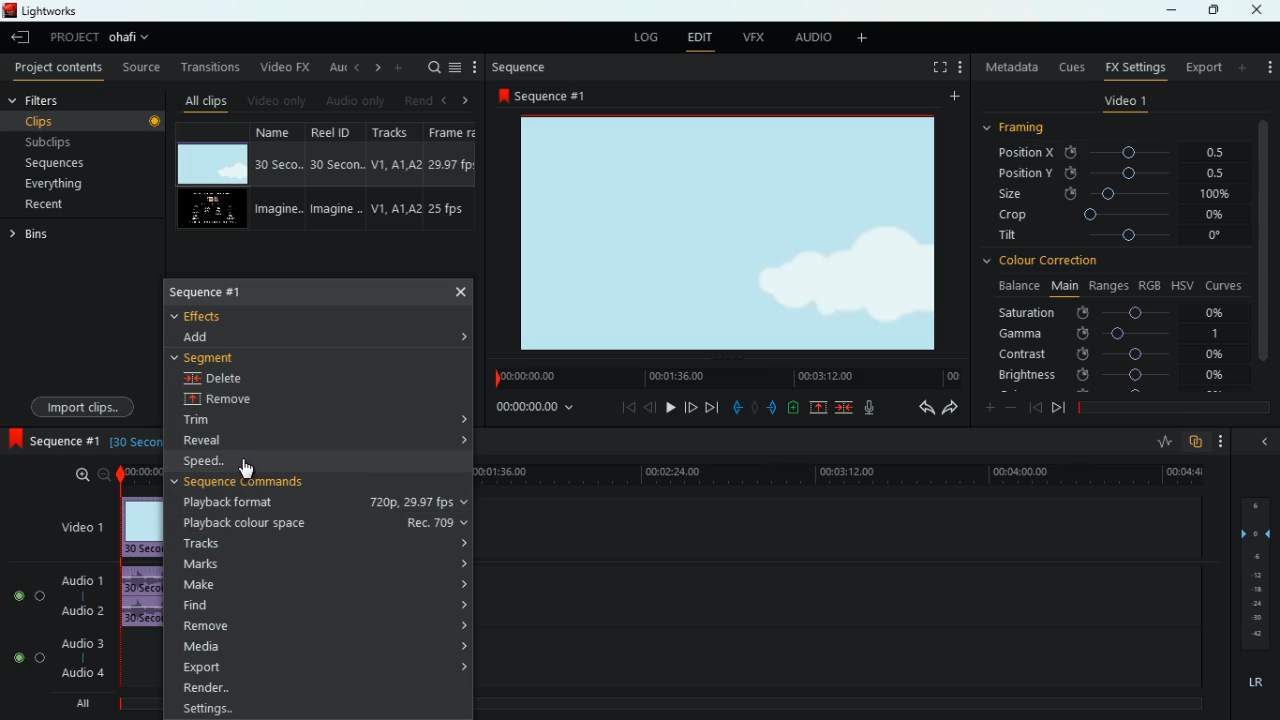 The width and height of the screenshot is (1280, 720). Describe the element at coordinates (1045, 263) in the screenshot. I see `colour correction` at that location.